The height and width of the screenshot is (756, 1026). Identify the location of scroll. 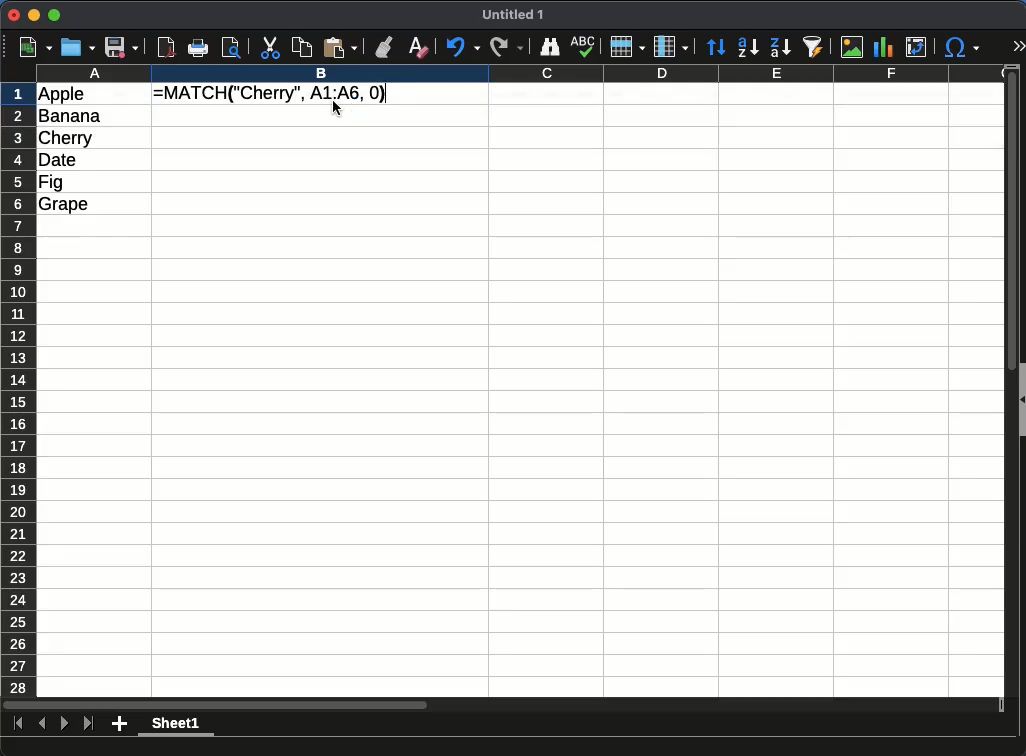
(503, 705).